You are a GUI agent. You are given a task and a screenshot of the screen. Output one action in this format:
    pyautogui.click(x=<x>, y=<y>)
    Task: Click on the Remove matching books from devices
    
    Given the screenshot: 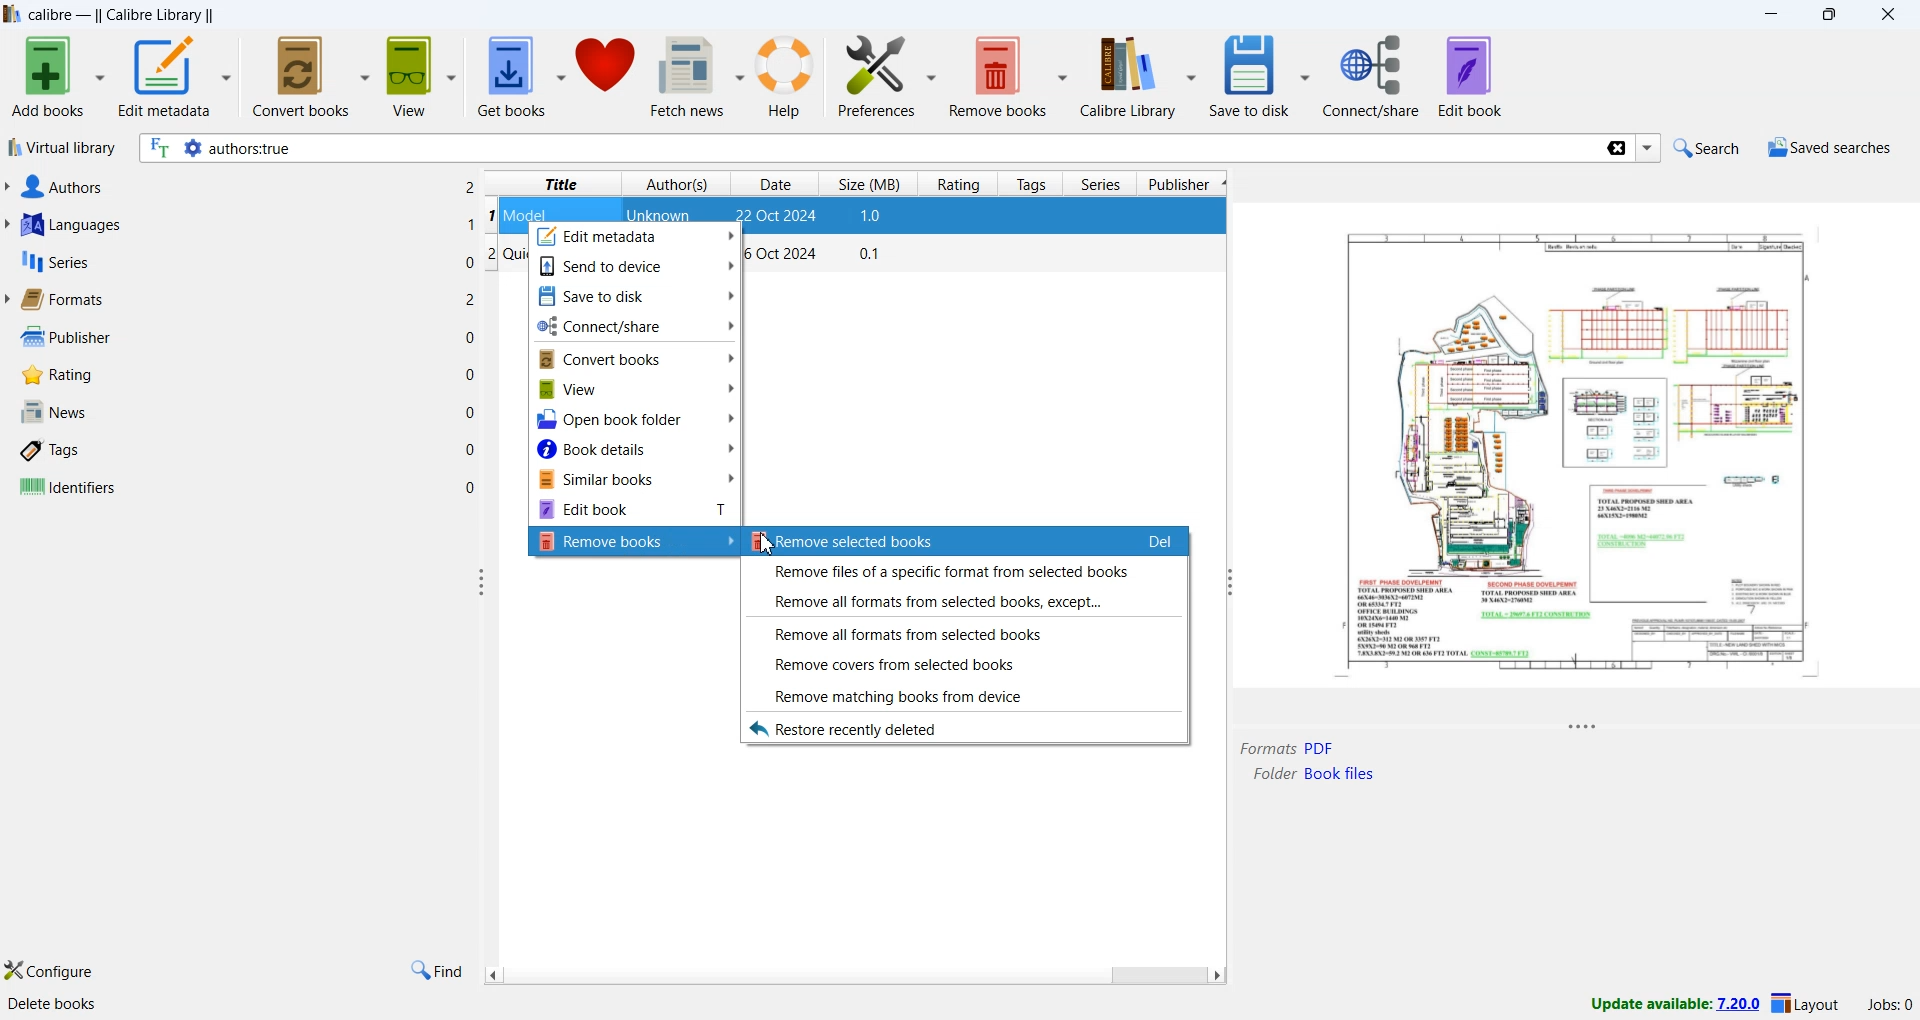 What is the action you would take?
    pyautogui.click(x=963, y=695)
    